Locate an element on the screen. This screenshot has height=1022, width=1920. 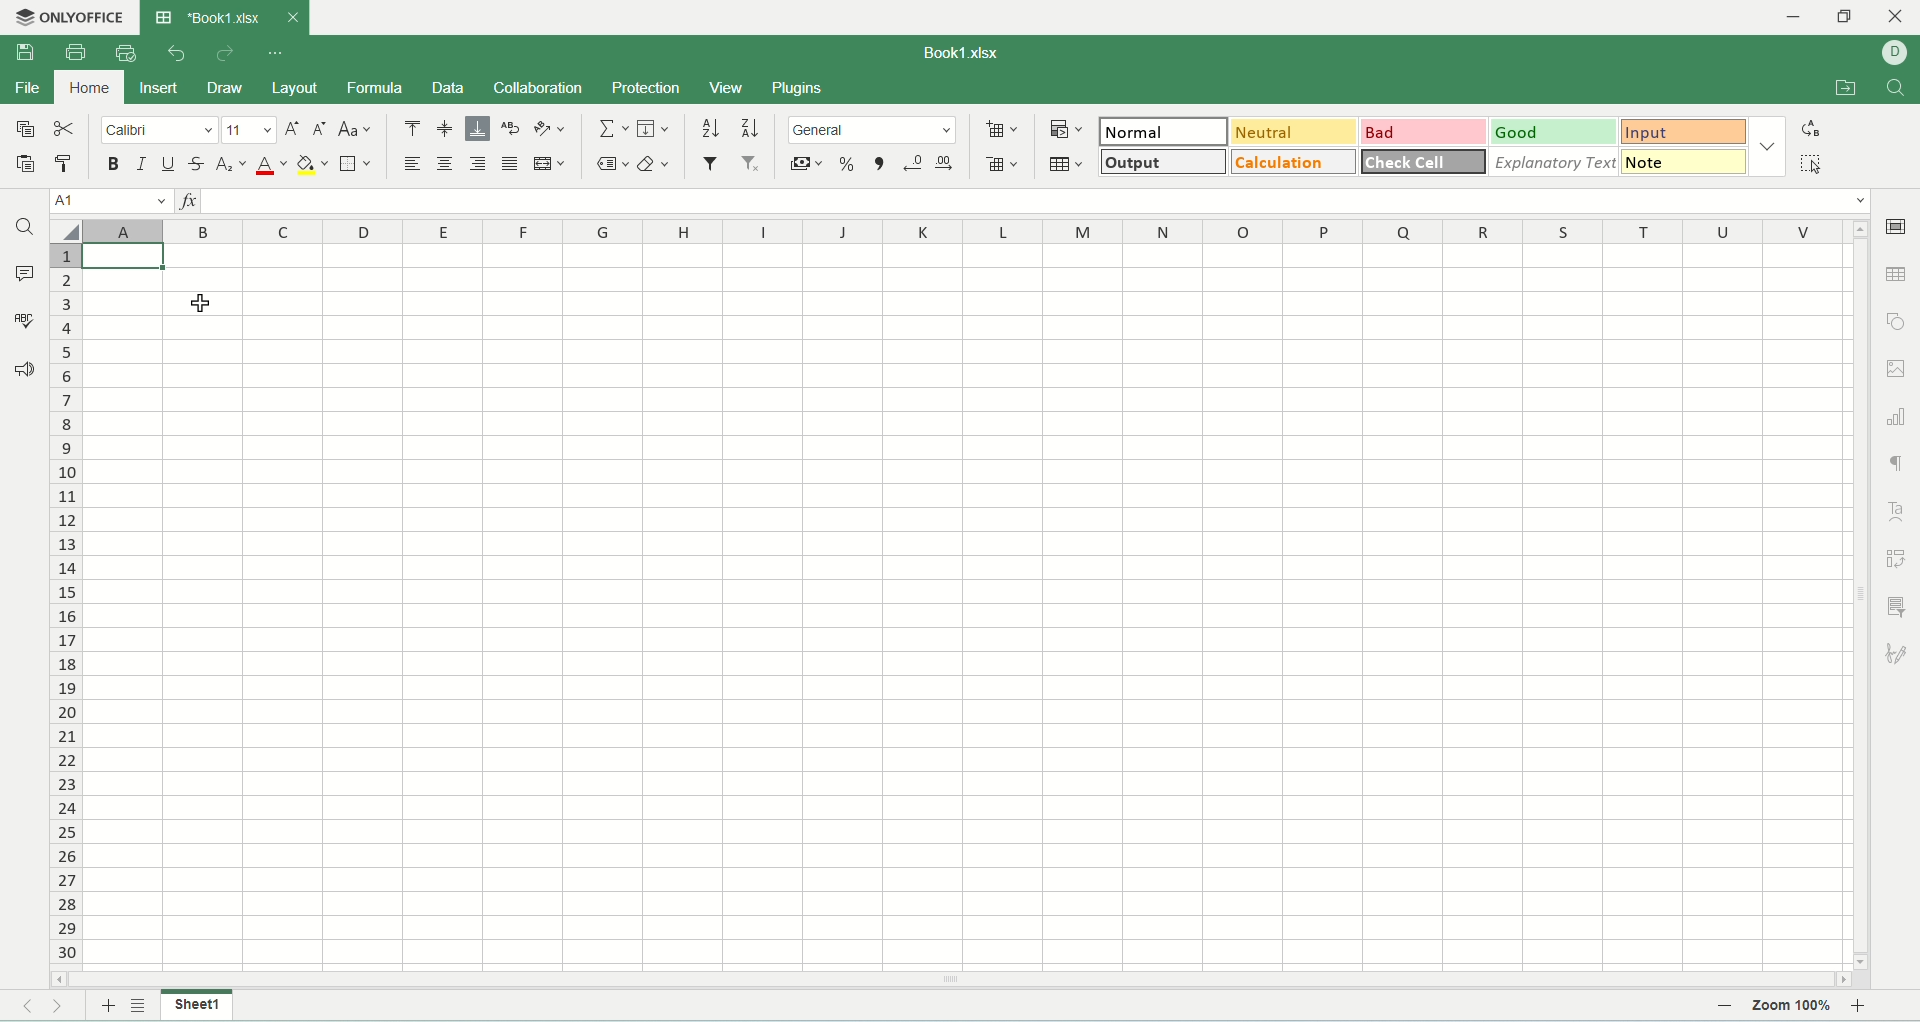
align center is located at coordinates (446, 164).